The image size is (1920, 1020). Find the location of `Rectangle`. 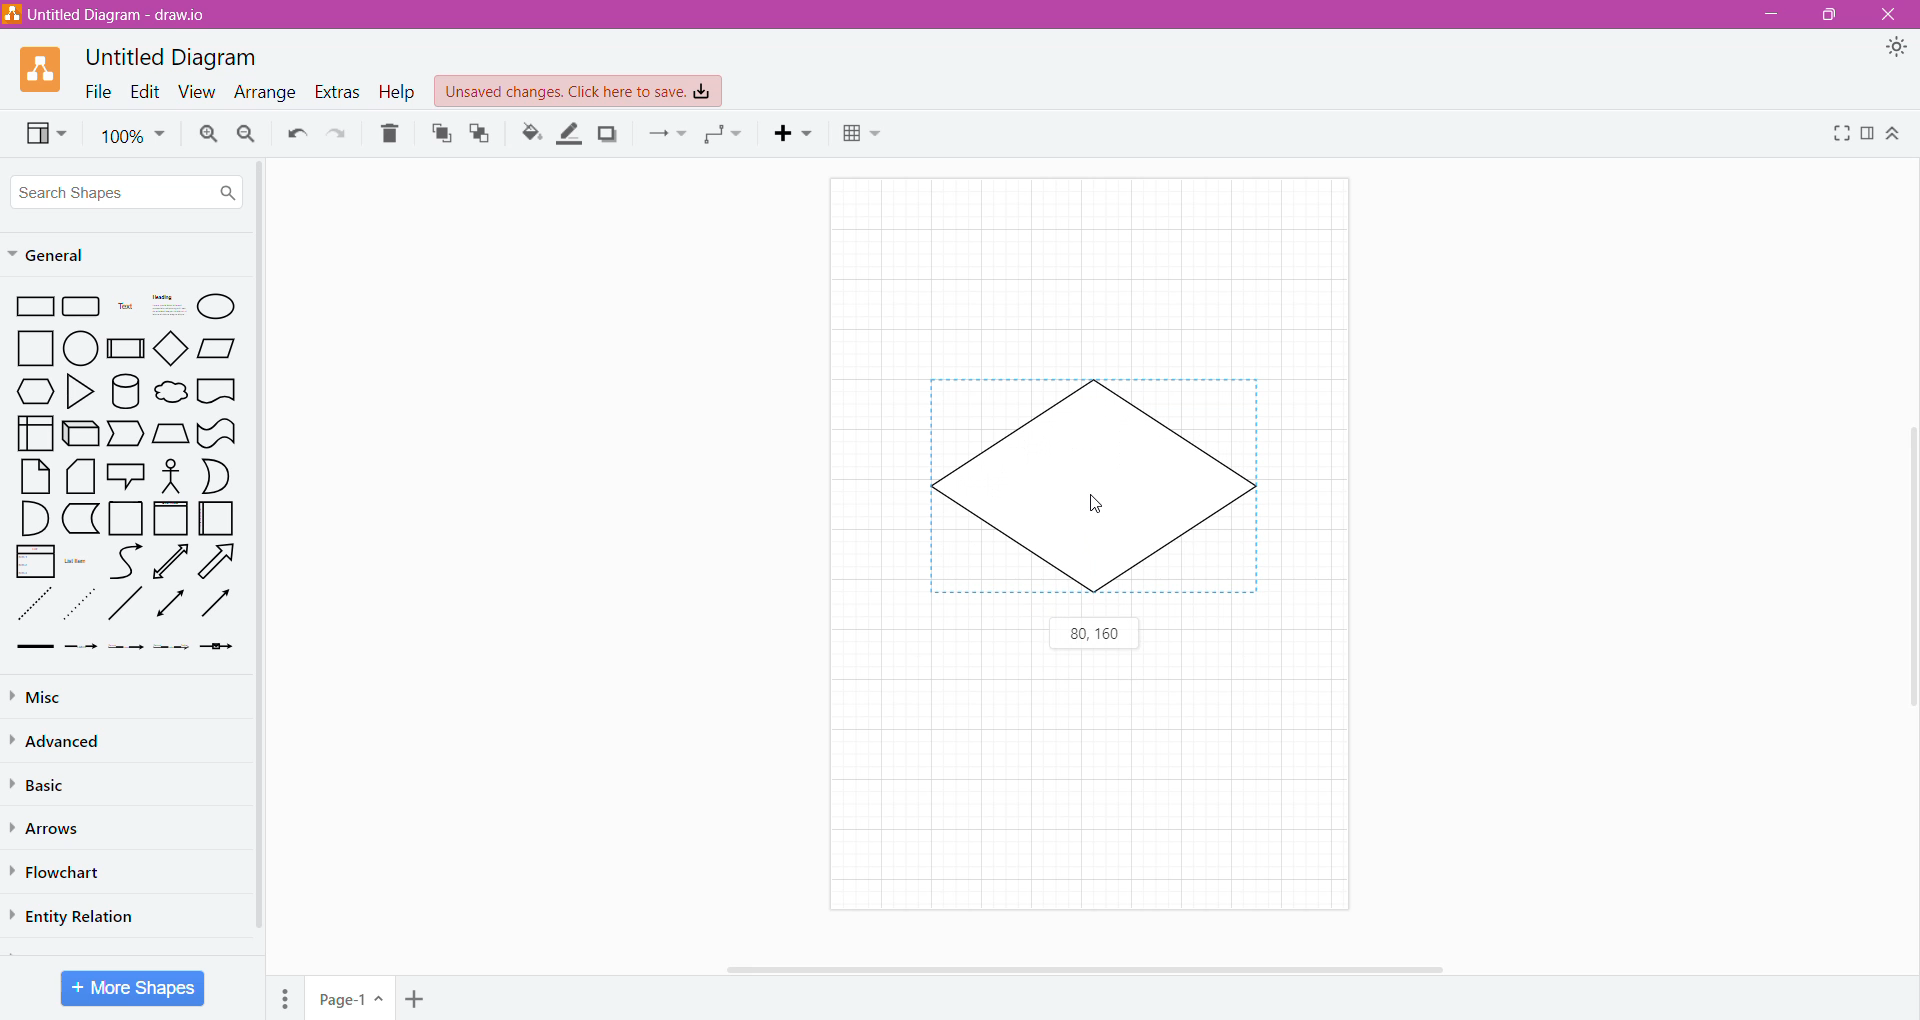

Rectangle is located at coordinates (35, 307).